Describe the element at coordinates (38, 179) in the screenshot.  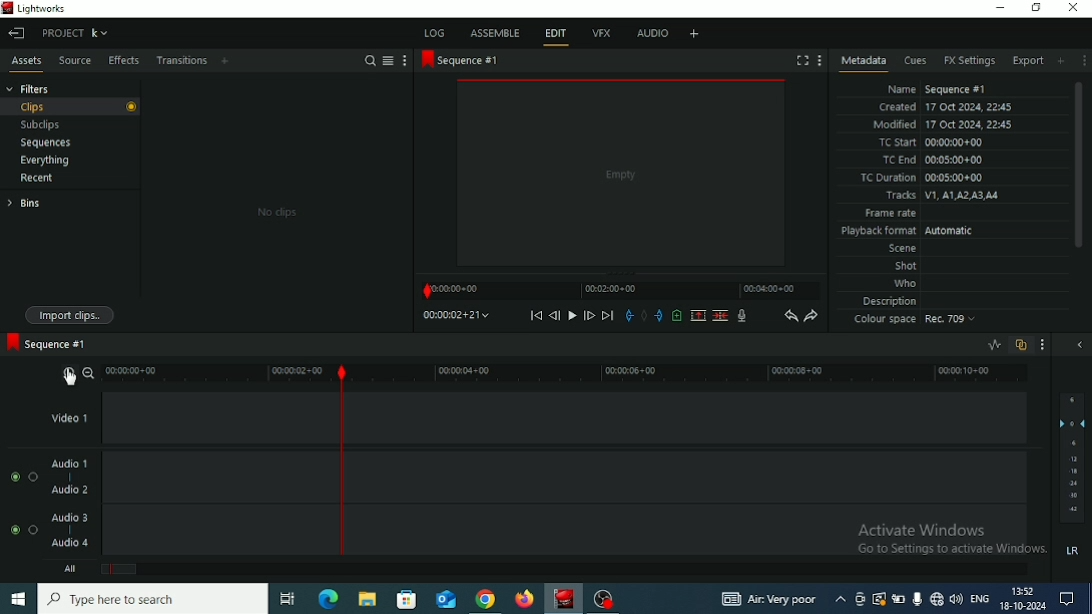
I see `Recent` at that location.